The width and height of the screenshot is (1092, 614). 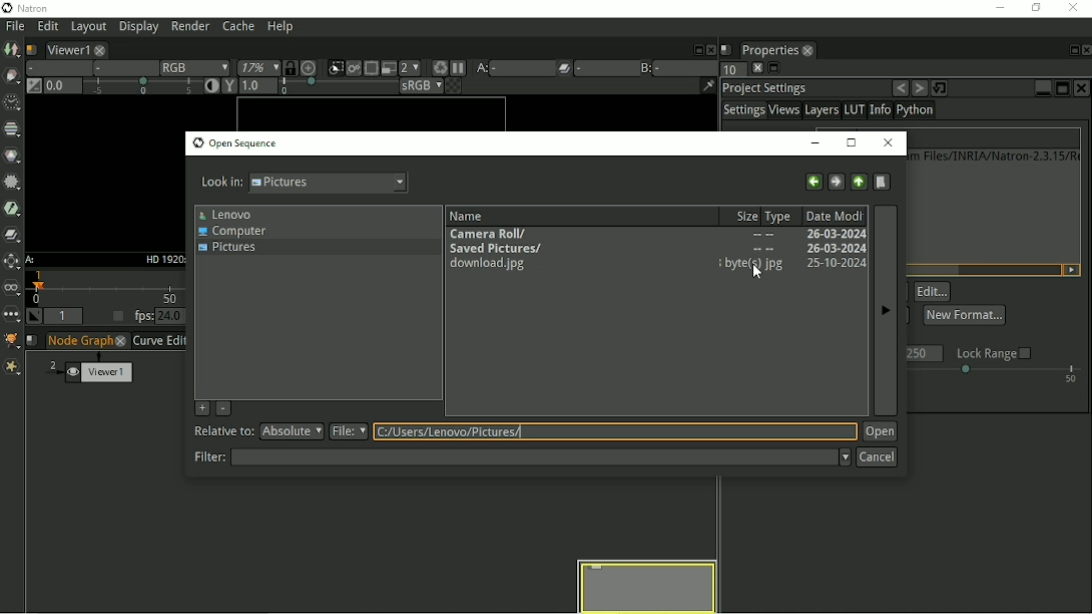 I want to click on Display, so click(x=139, y=28).